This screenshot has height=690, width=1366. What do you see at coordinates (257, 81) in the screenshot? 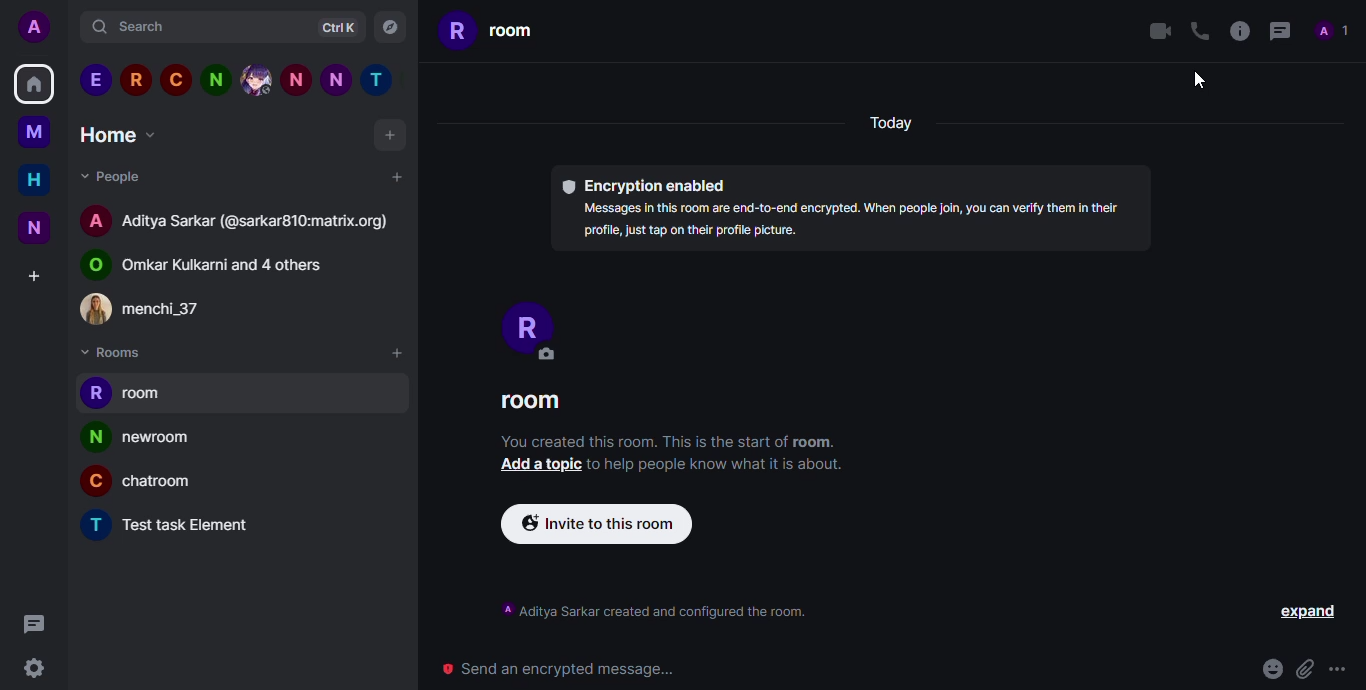
I see `Contact shortcut` at bounding box center [257, 81].